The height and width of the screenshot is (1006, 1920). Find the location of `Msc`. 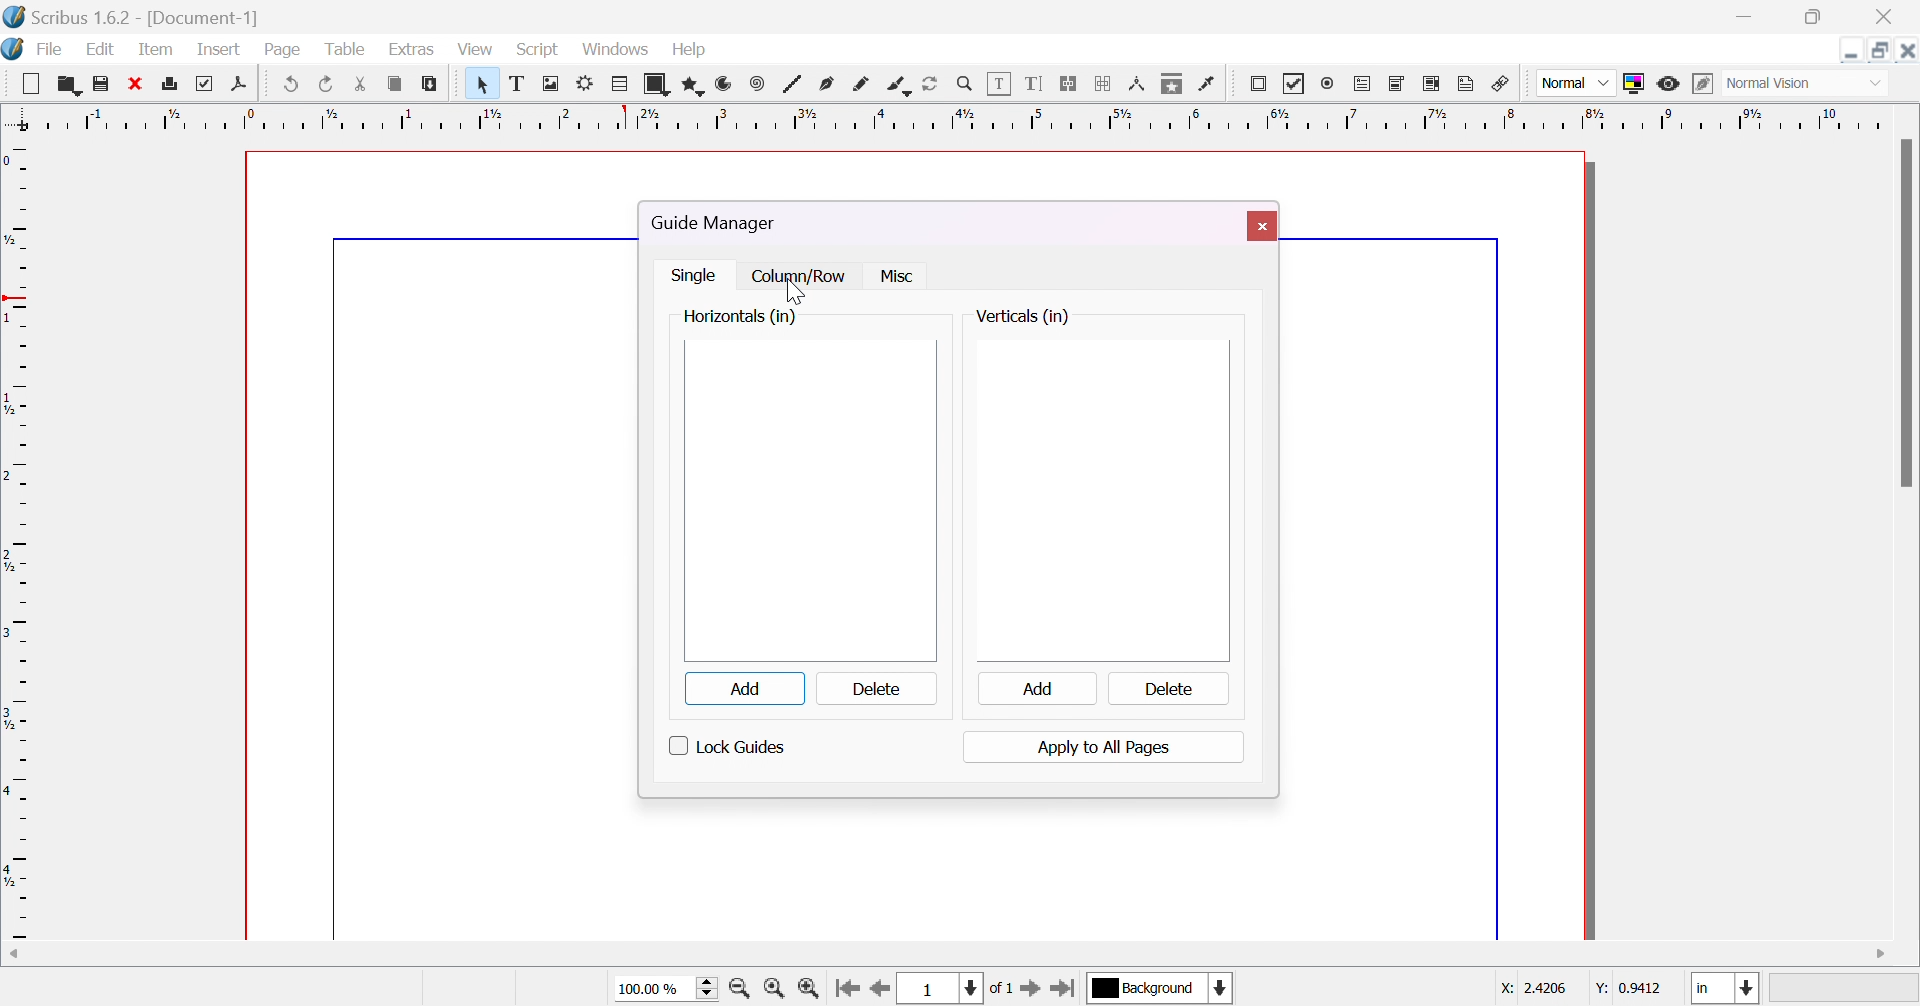

Msc is located at coordinates (894, 277).